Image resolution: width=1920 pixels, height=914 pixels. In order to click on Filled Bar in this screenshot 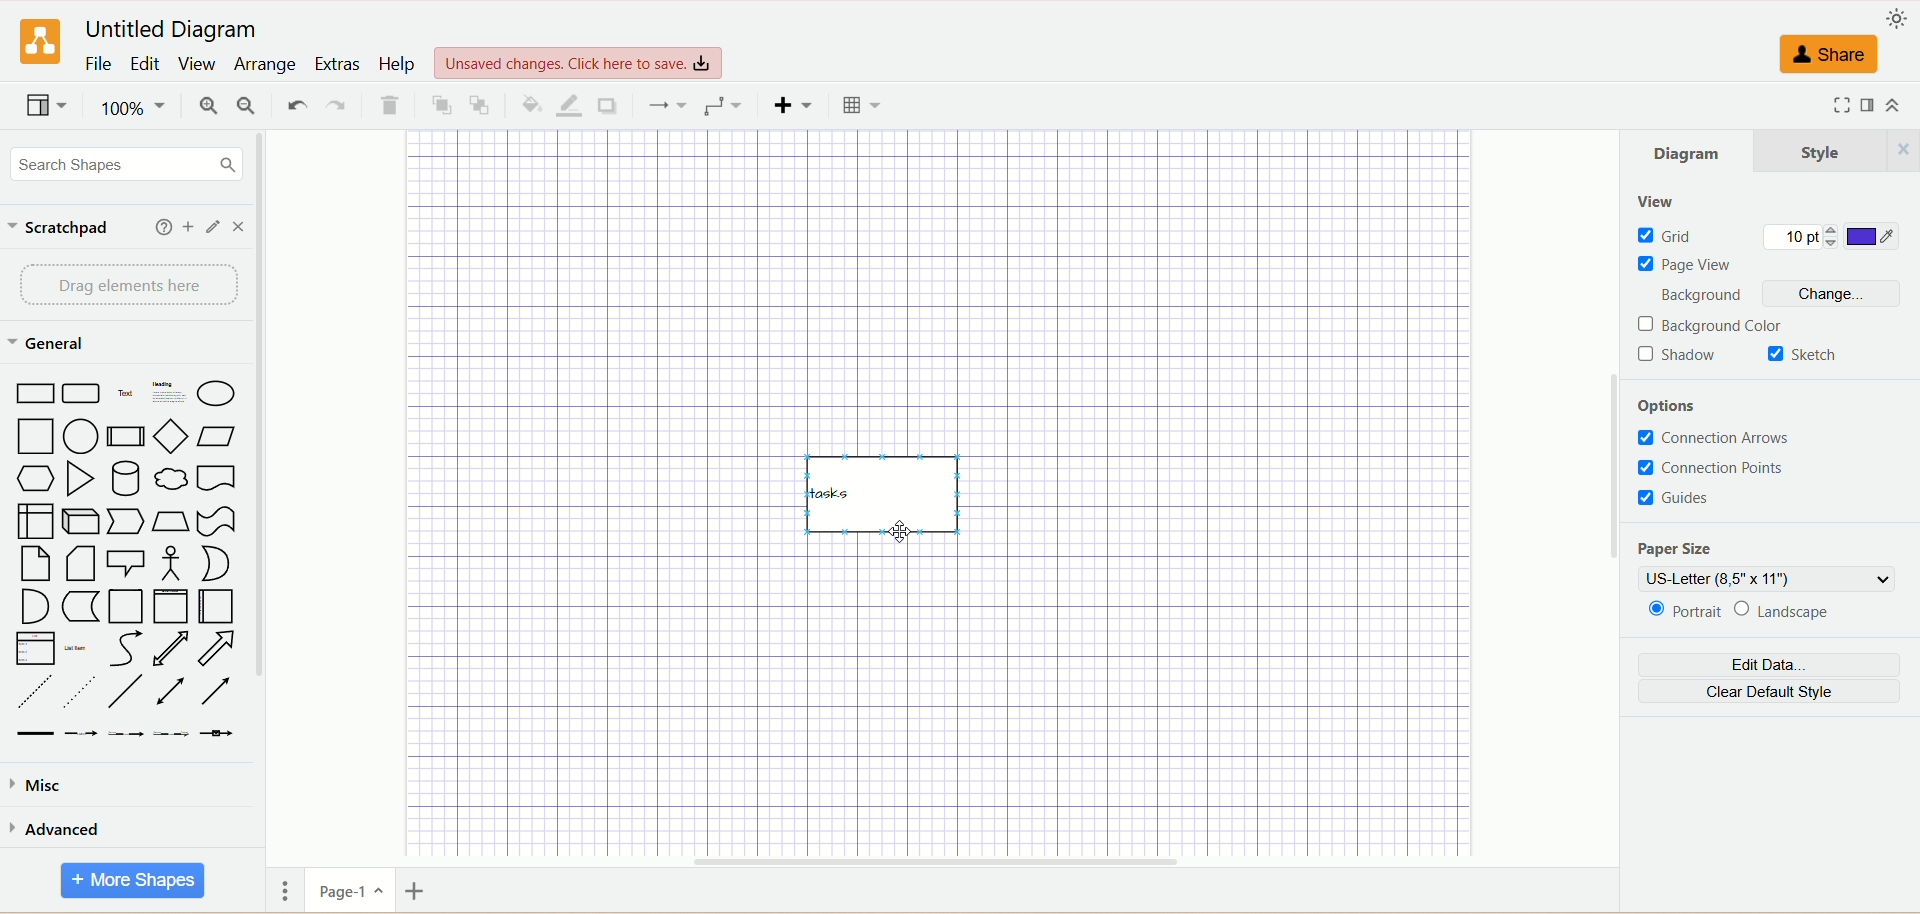, I will do `click(35, 735)`.